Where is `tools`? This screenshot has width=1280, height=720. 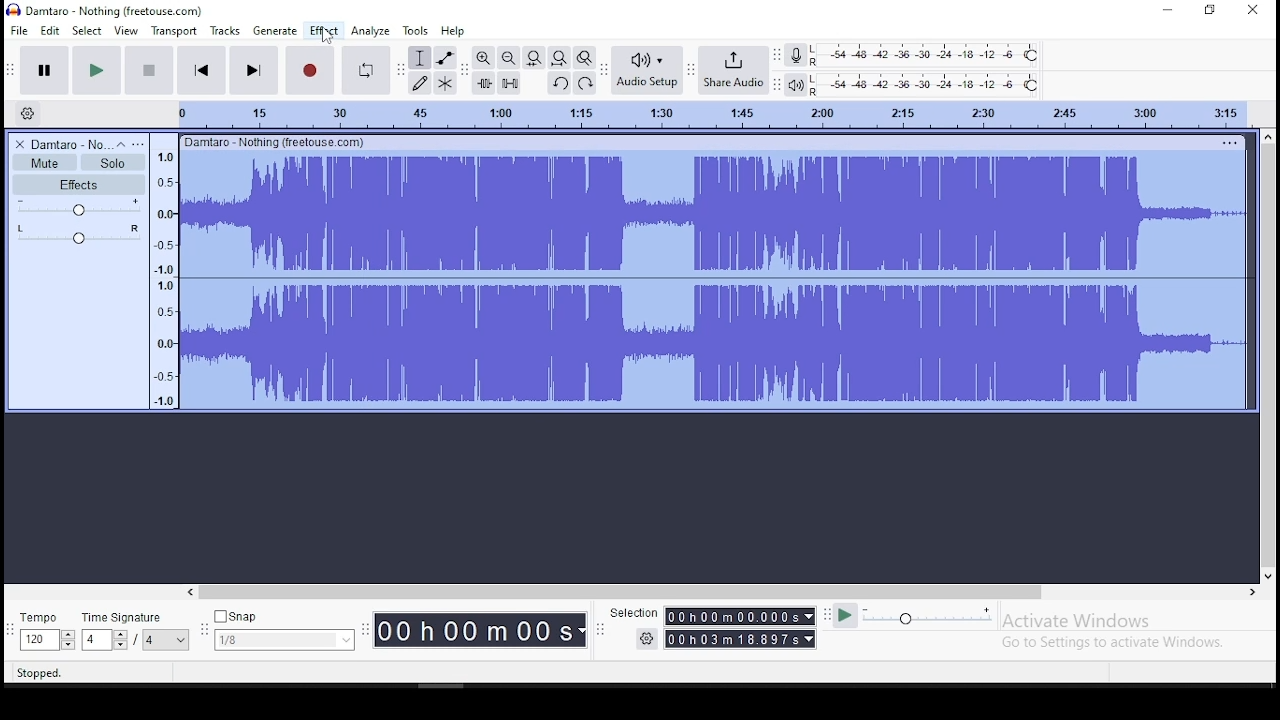
tools is located at coordinates (417, 31).